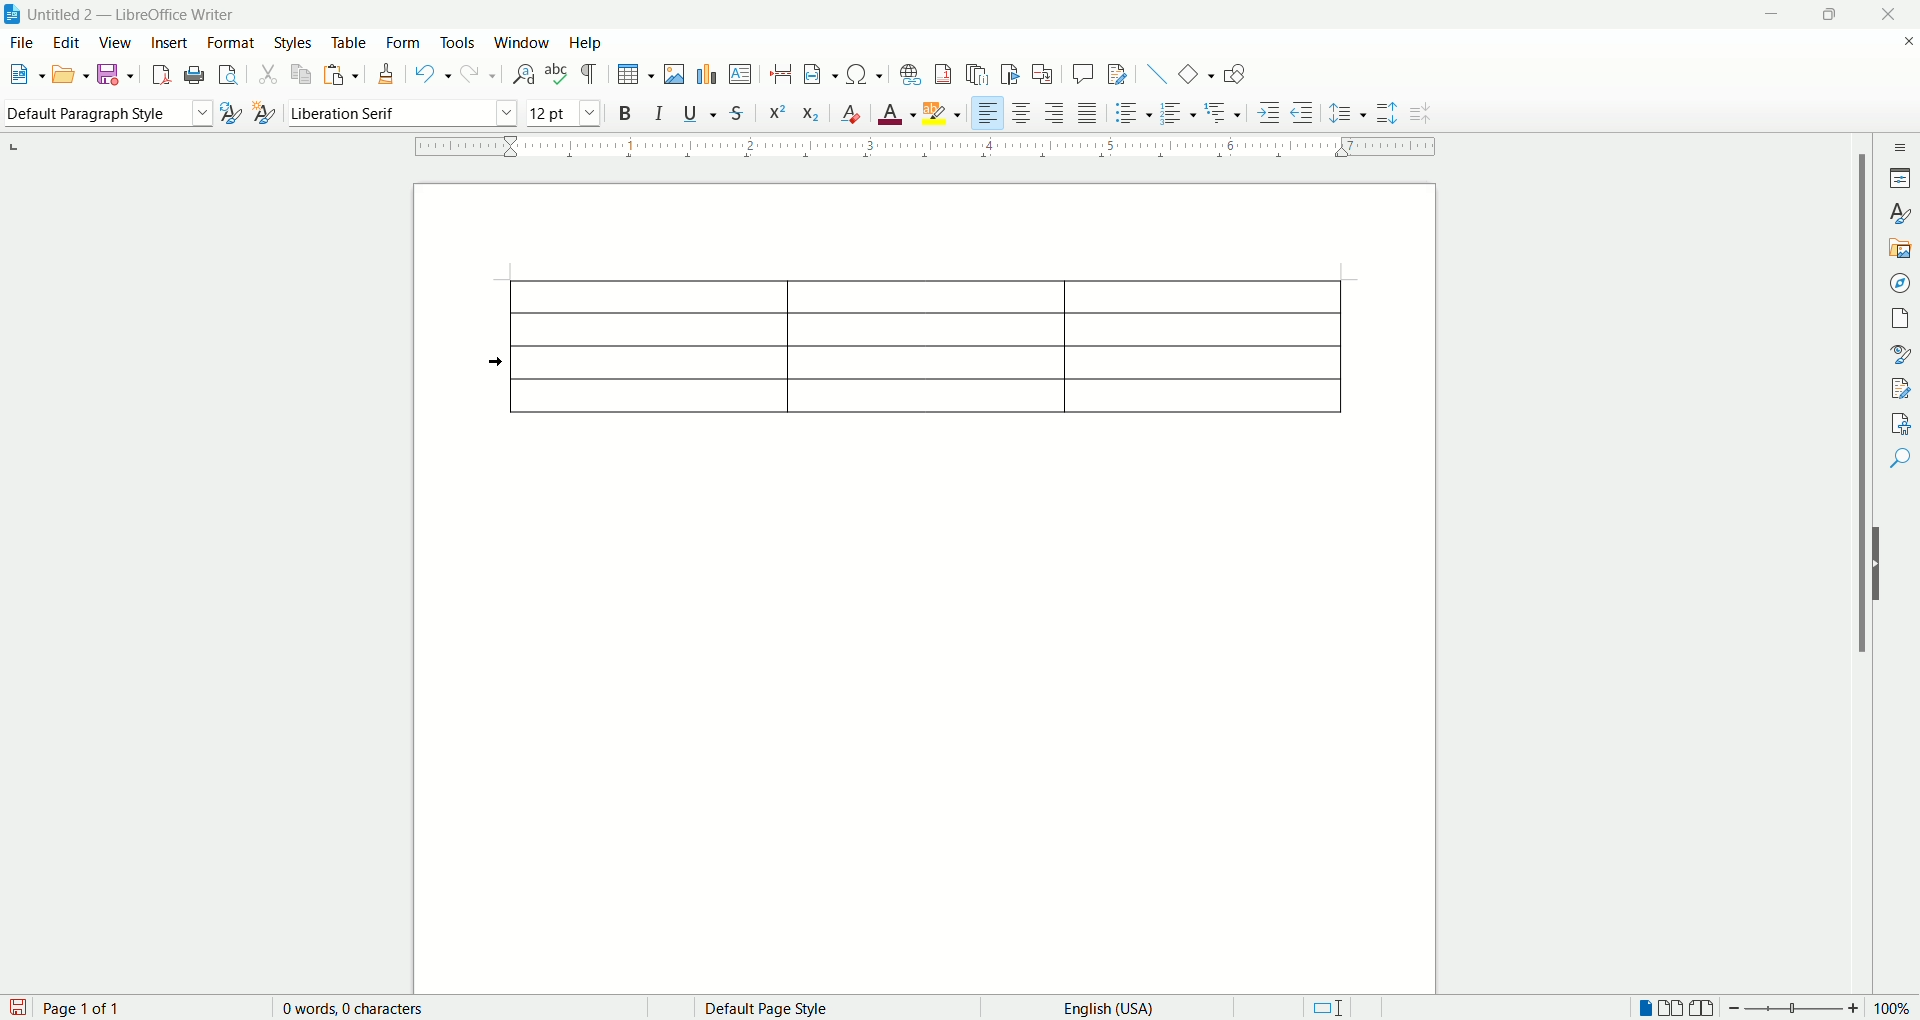 This screenshot has height=1020, width=1920. I want to click on update new style, so click(231, 113).